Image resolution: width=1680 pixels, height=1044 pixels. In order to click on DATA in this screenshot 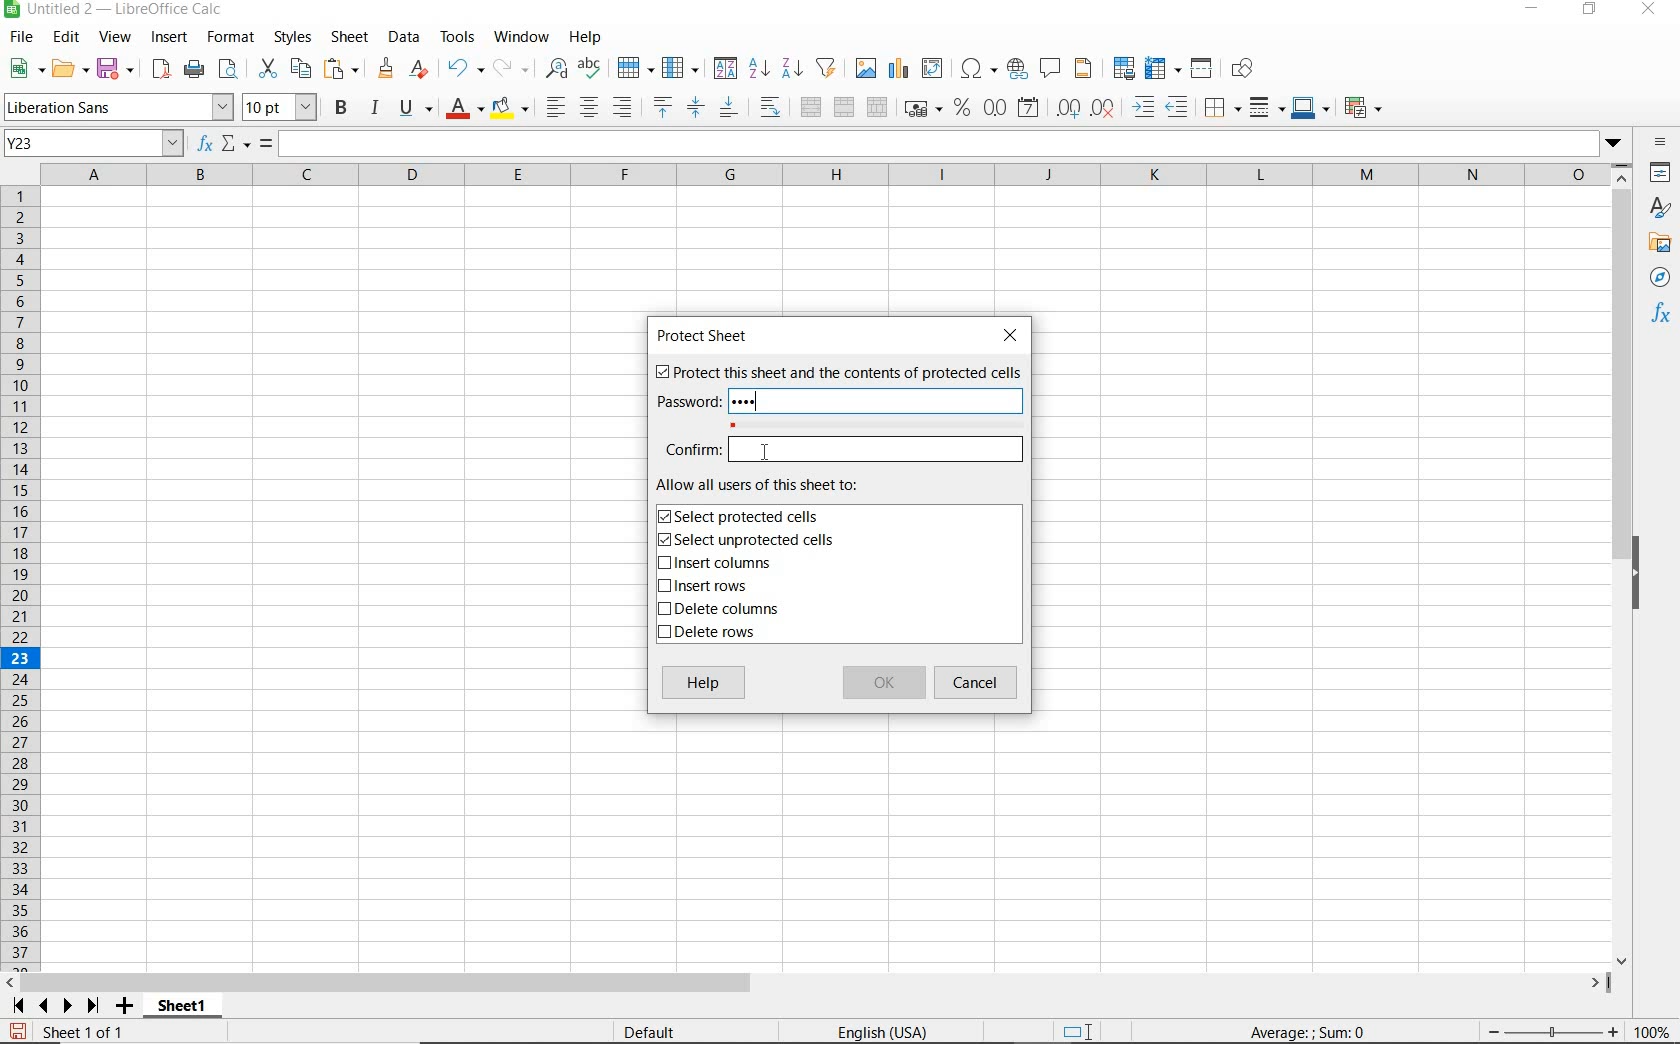, I will do `click(404, 38)`.